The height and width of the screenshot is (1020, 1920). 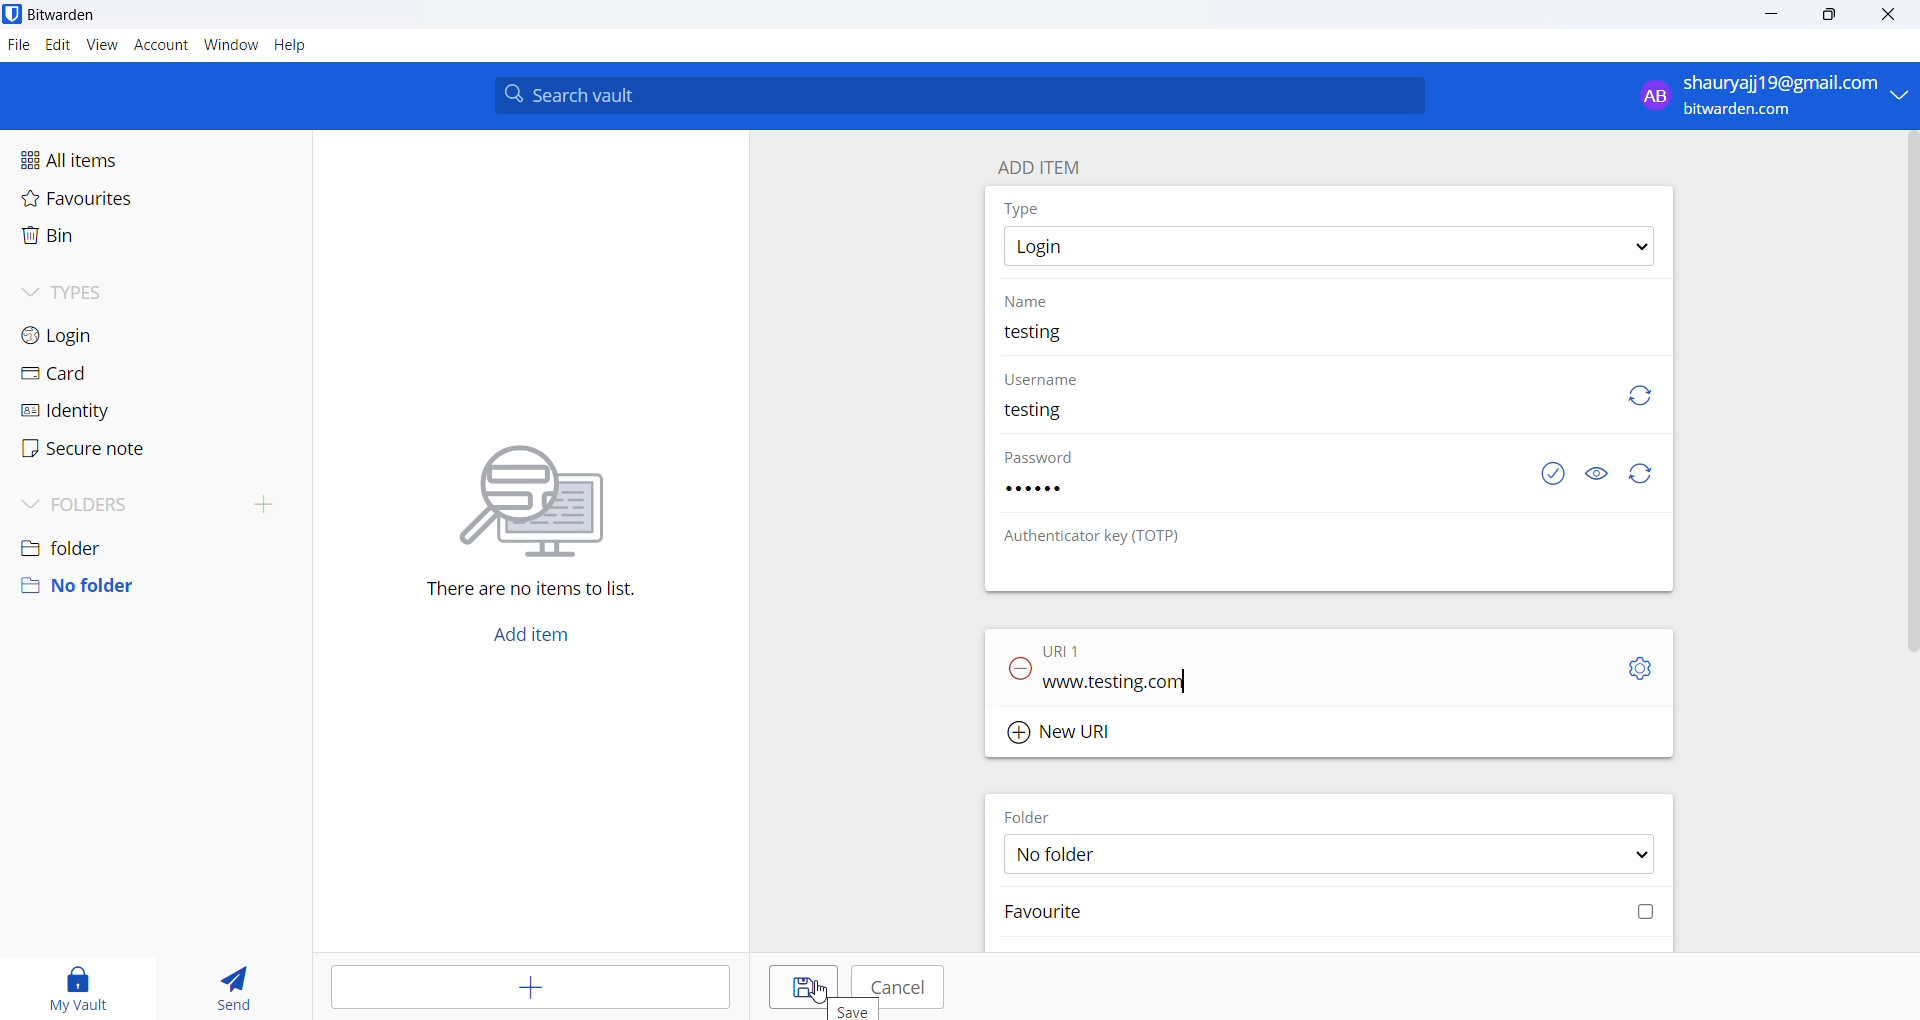 I want to click on FOLDER options, so click(x=1331, y=855).